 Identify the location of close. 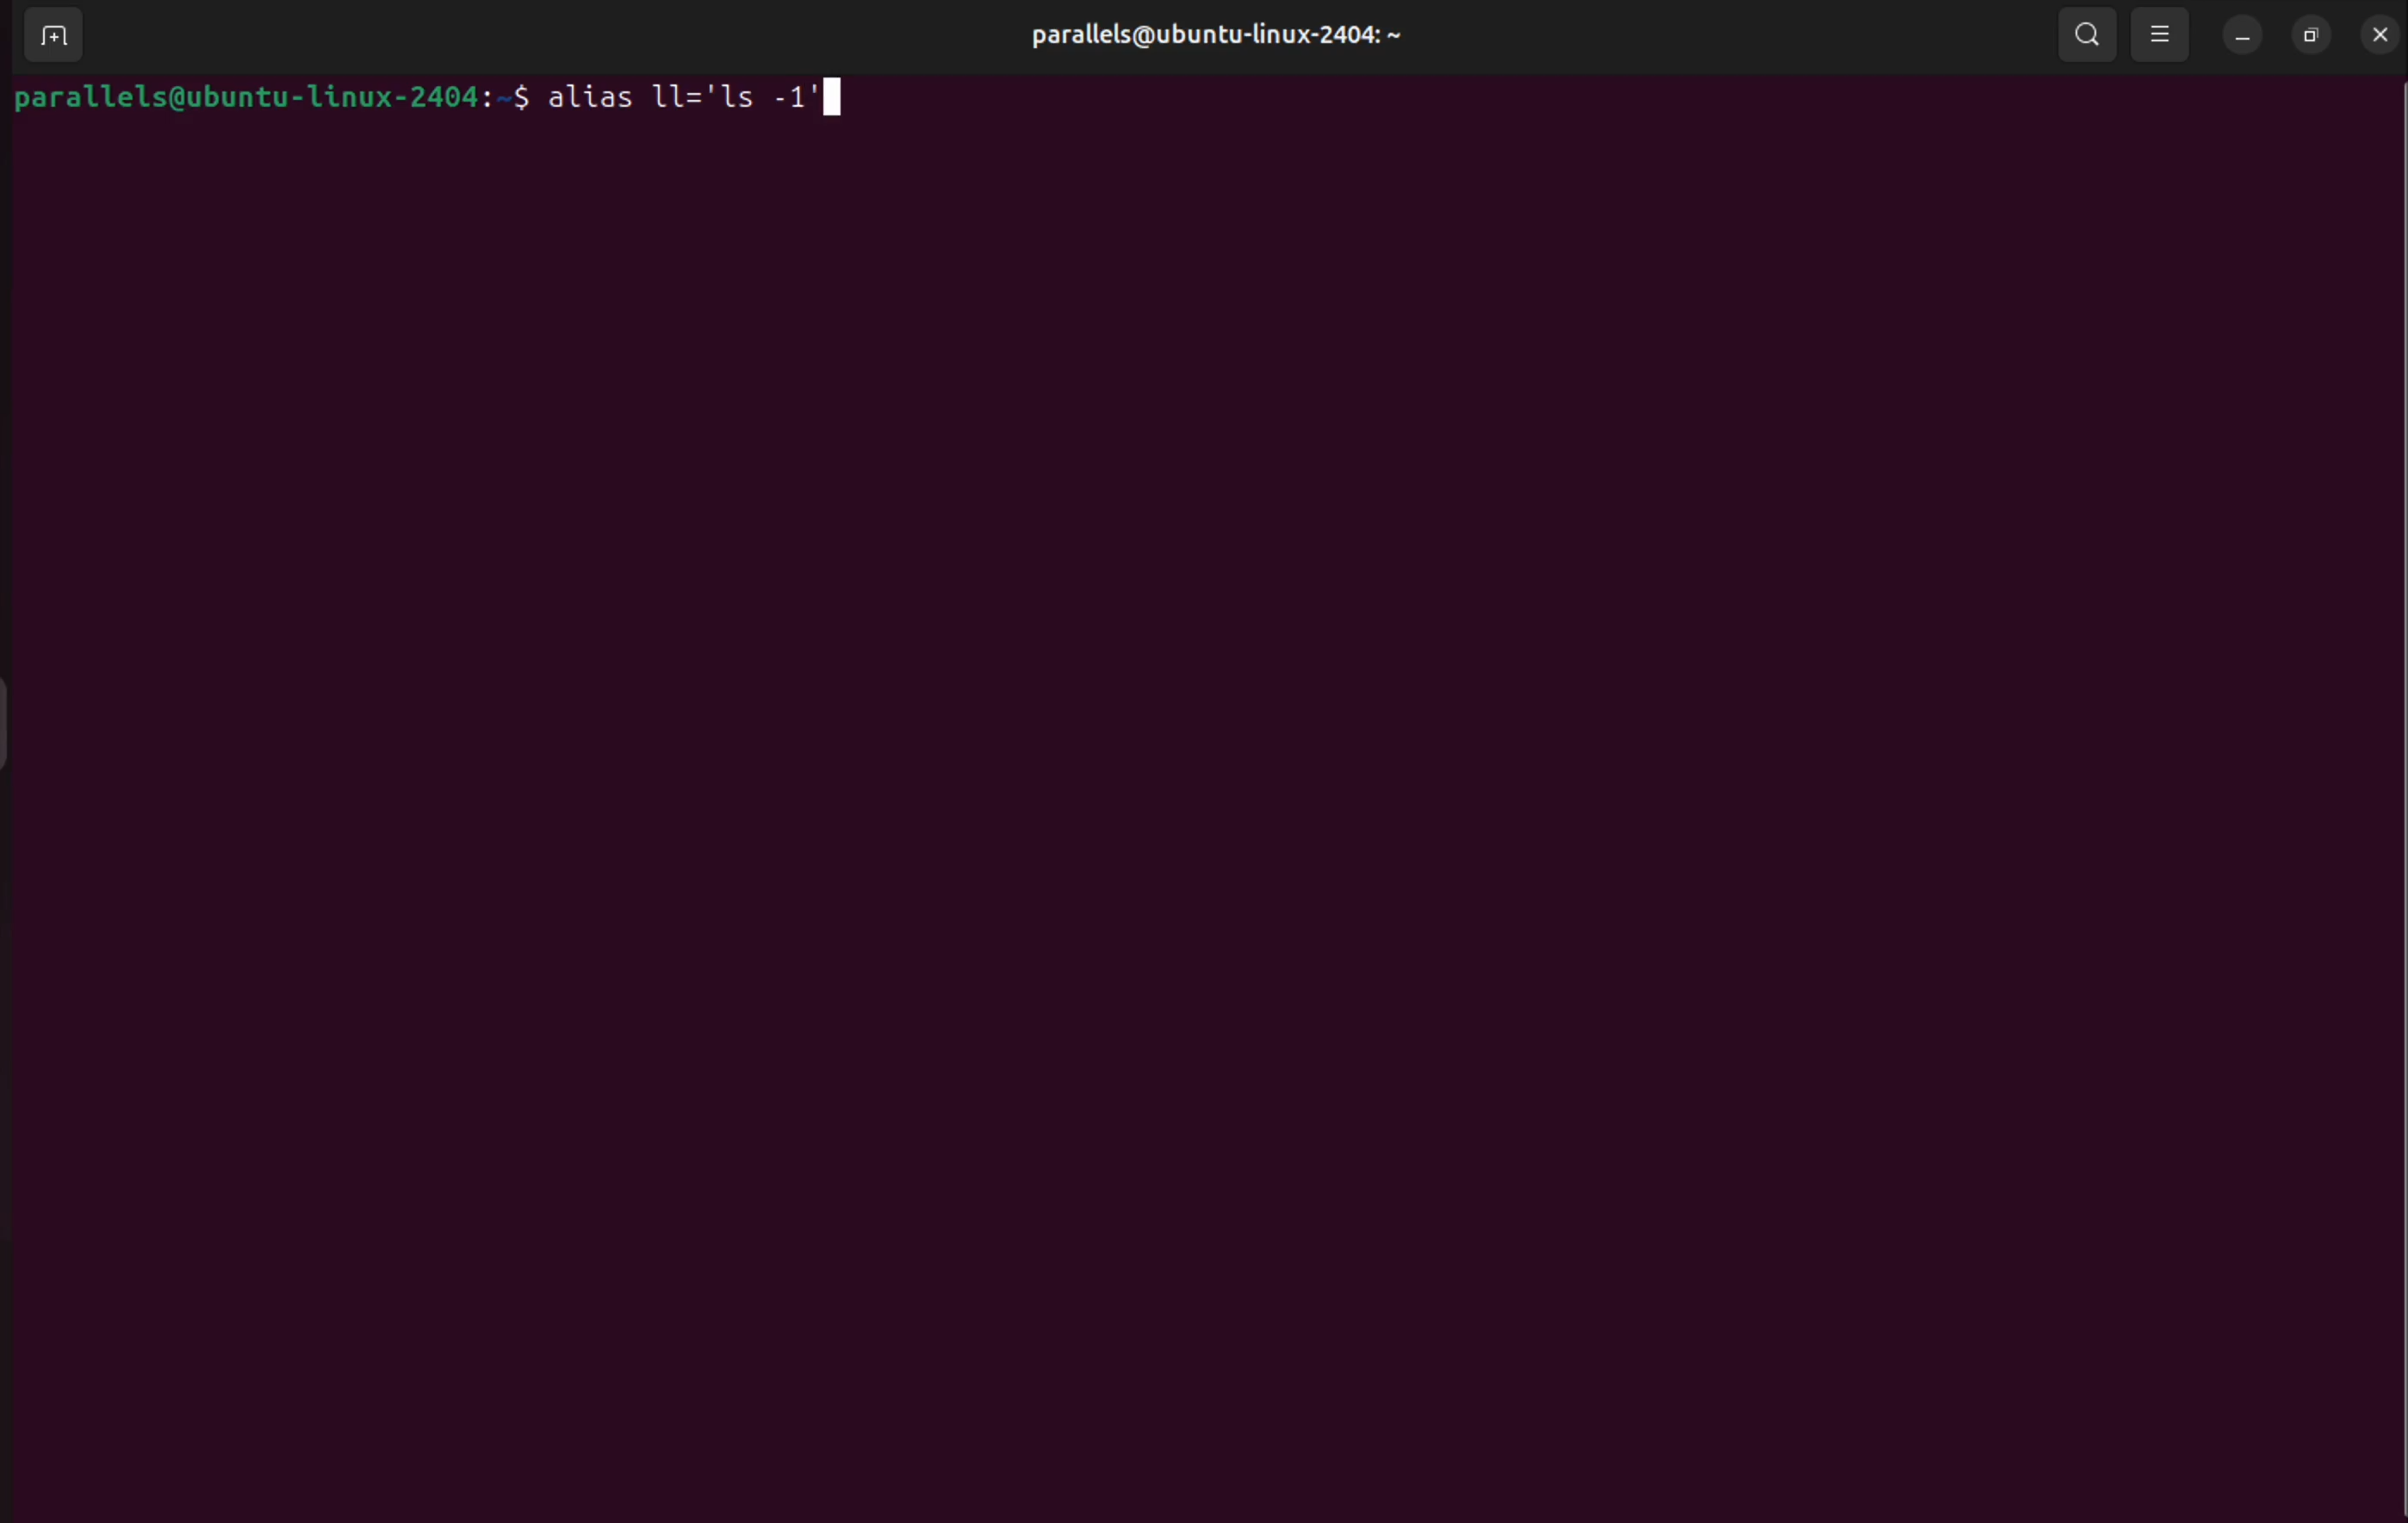
(2375, 33).